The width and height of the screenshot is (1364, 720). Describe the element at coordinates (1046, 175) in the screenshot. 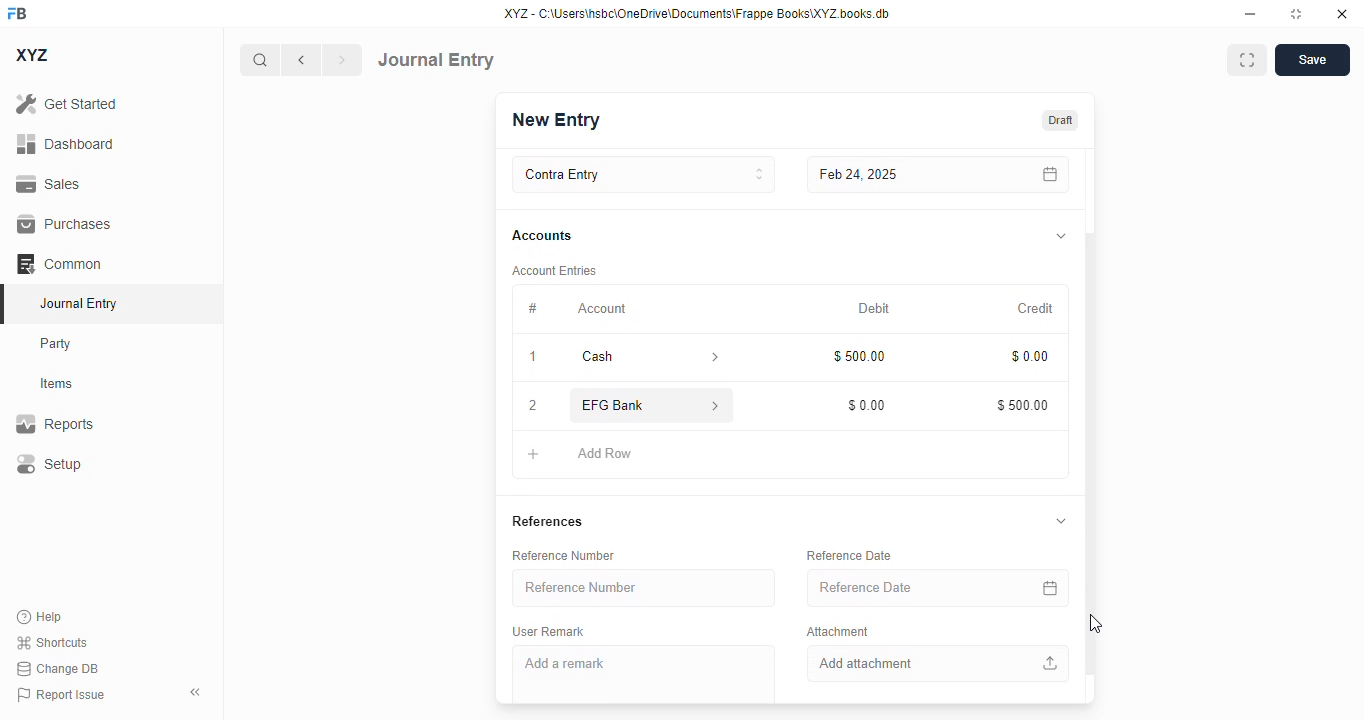

I see `calendar icon` at that location.